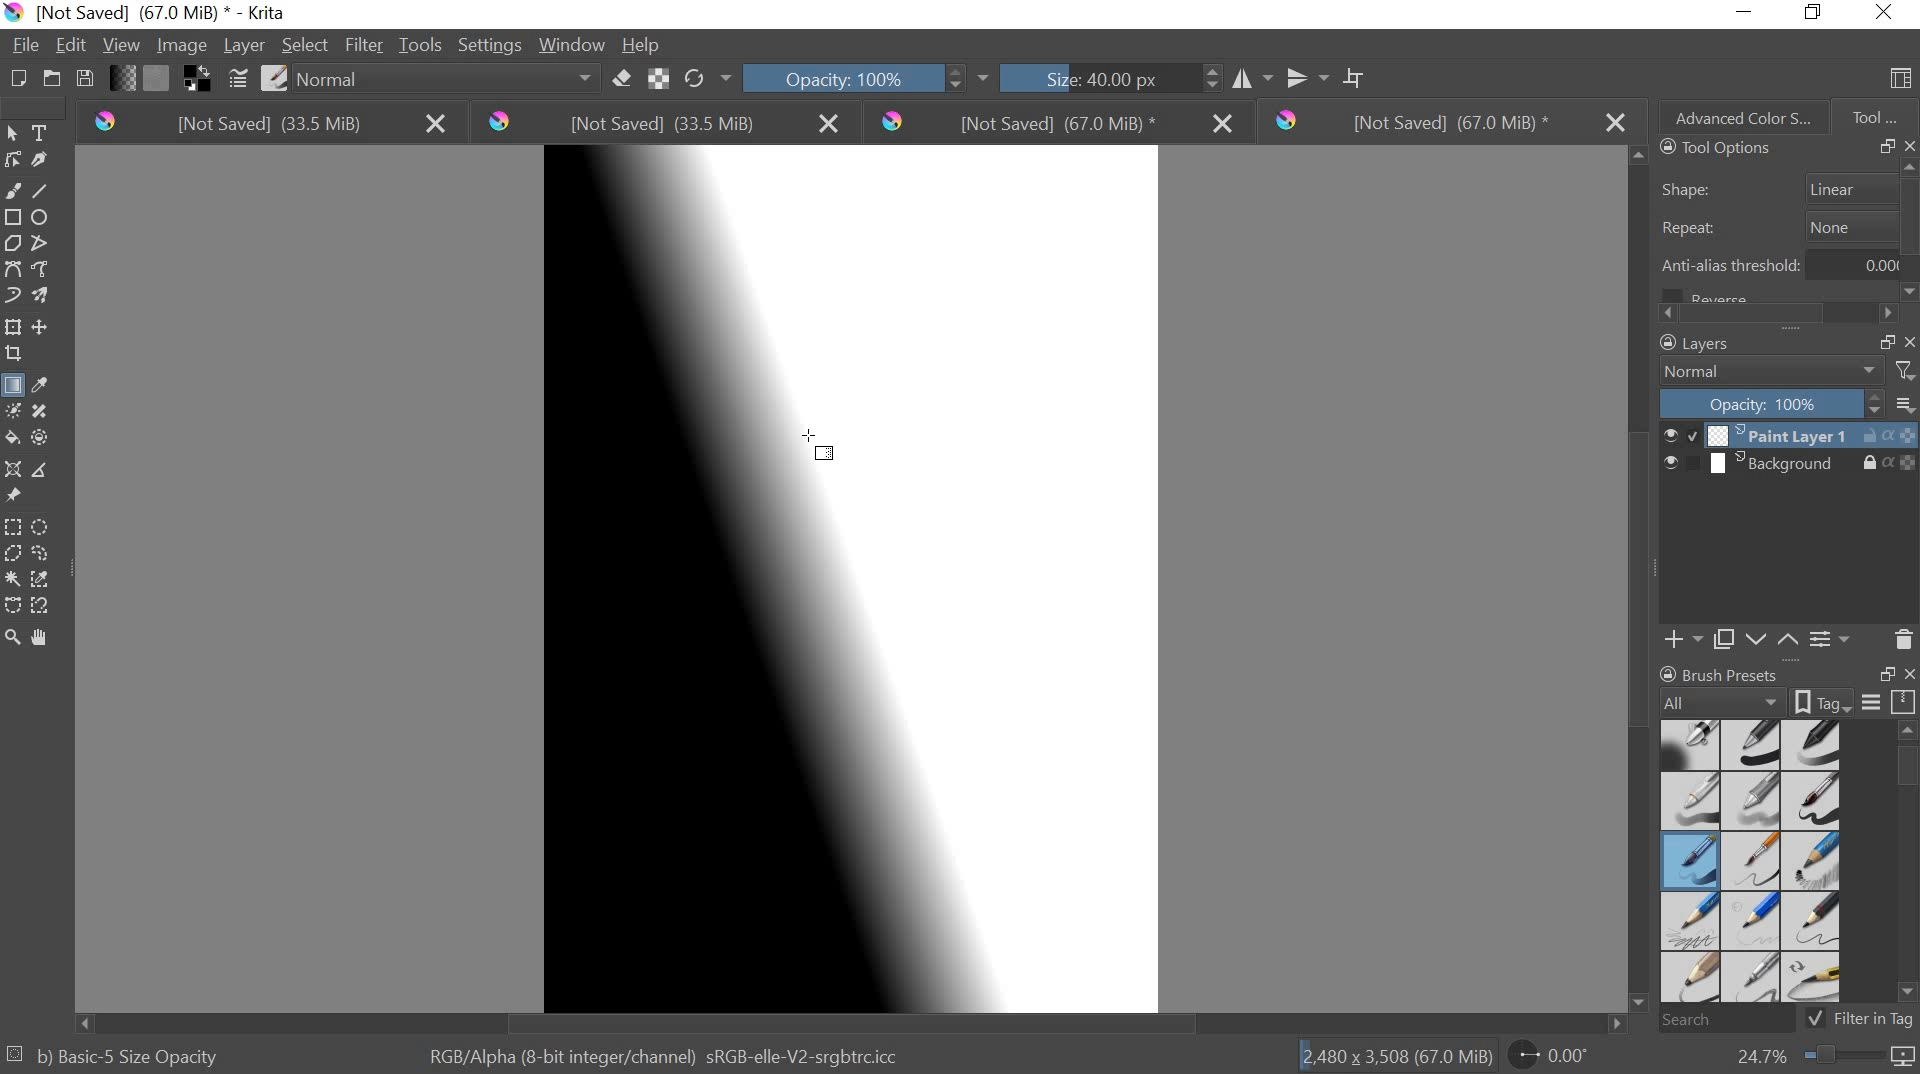 This screenshot has width=1920, height=1074. What do you see at coordinates (1772, 372) in the screenshot?
I see `NORMAL` at bounding box center [1772, 372].